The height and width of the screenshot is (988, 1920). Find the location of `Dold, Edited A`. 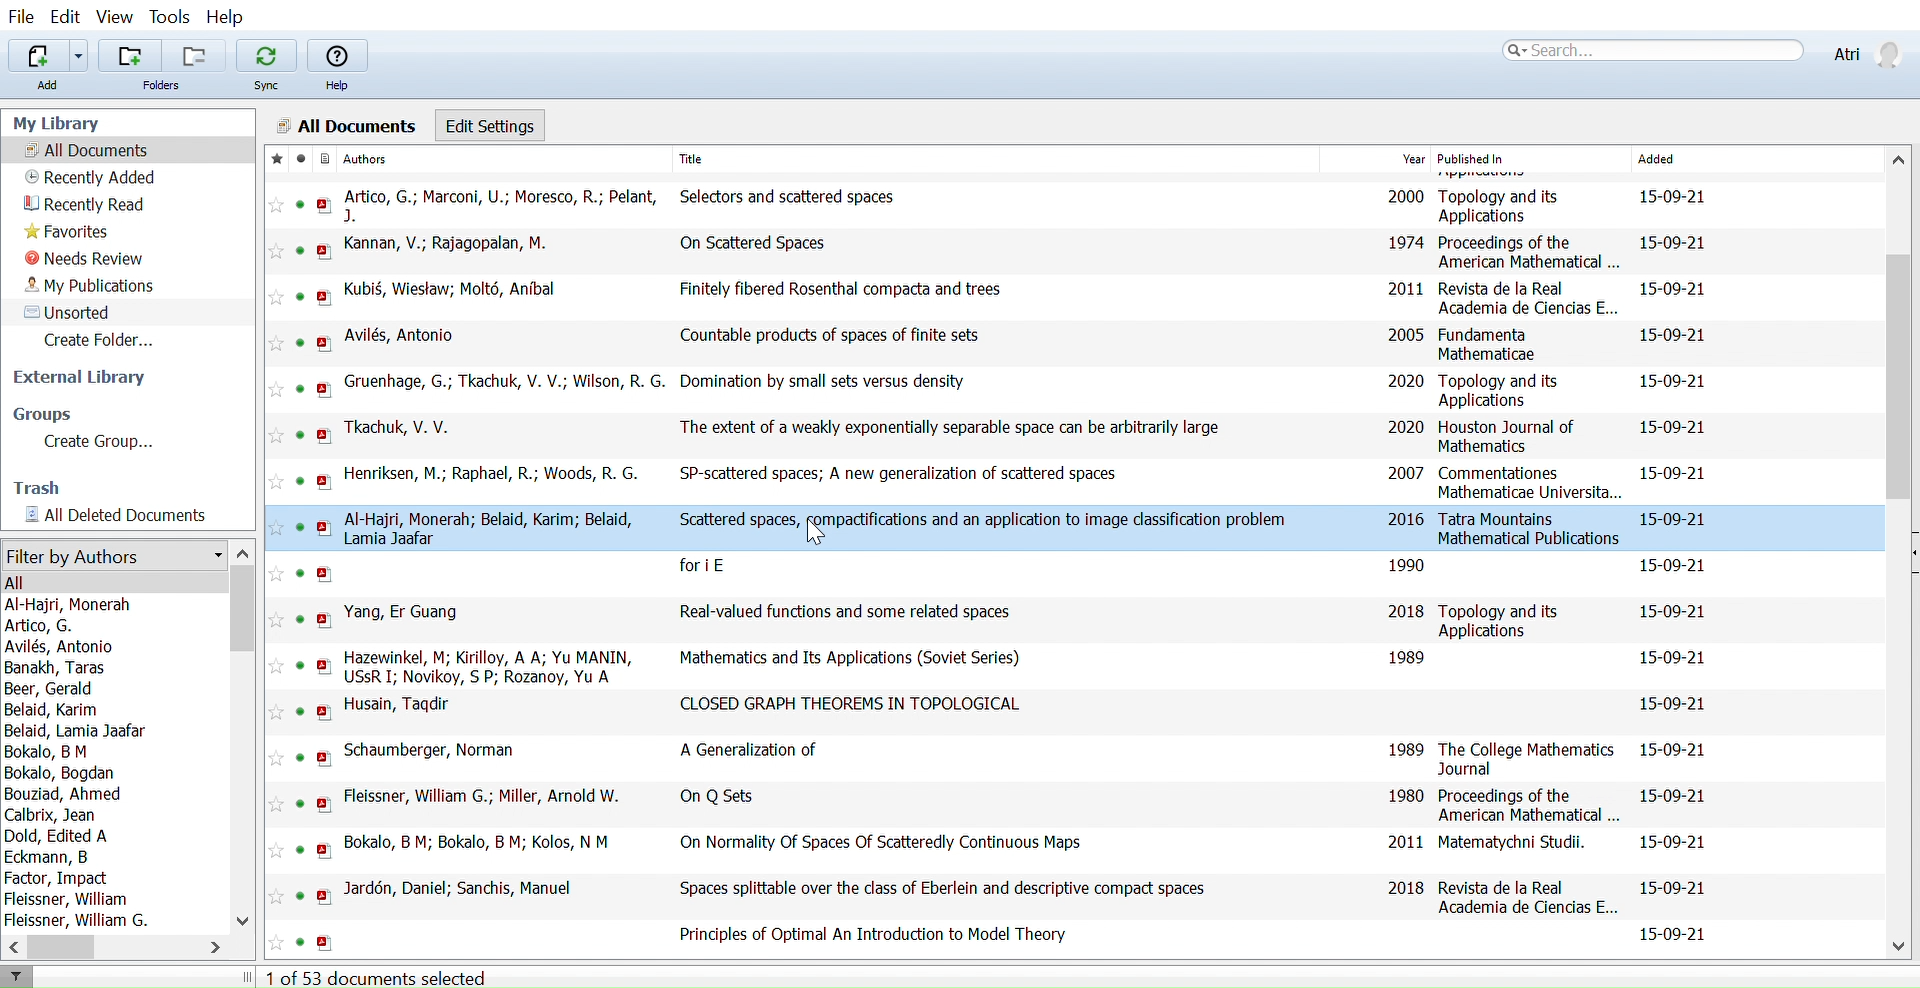

Dold, Edited A is located at coordinates (57, 836).